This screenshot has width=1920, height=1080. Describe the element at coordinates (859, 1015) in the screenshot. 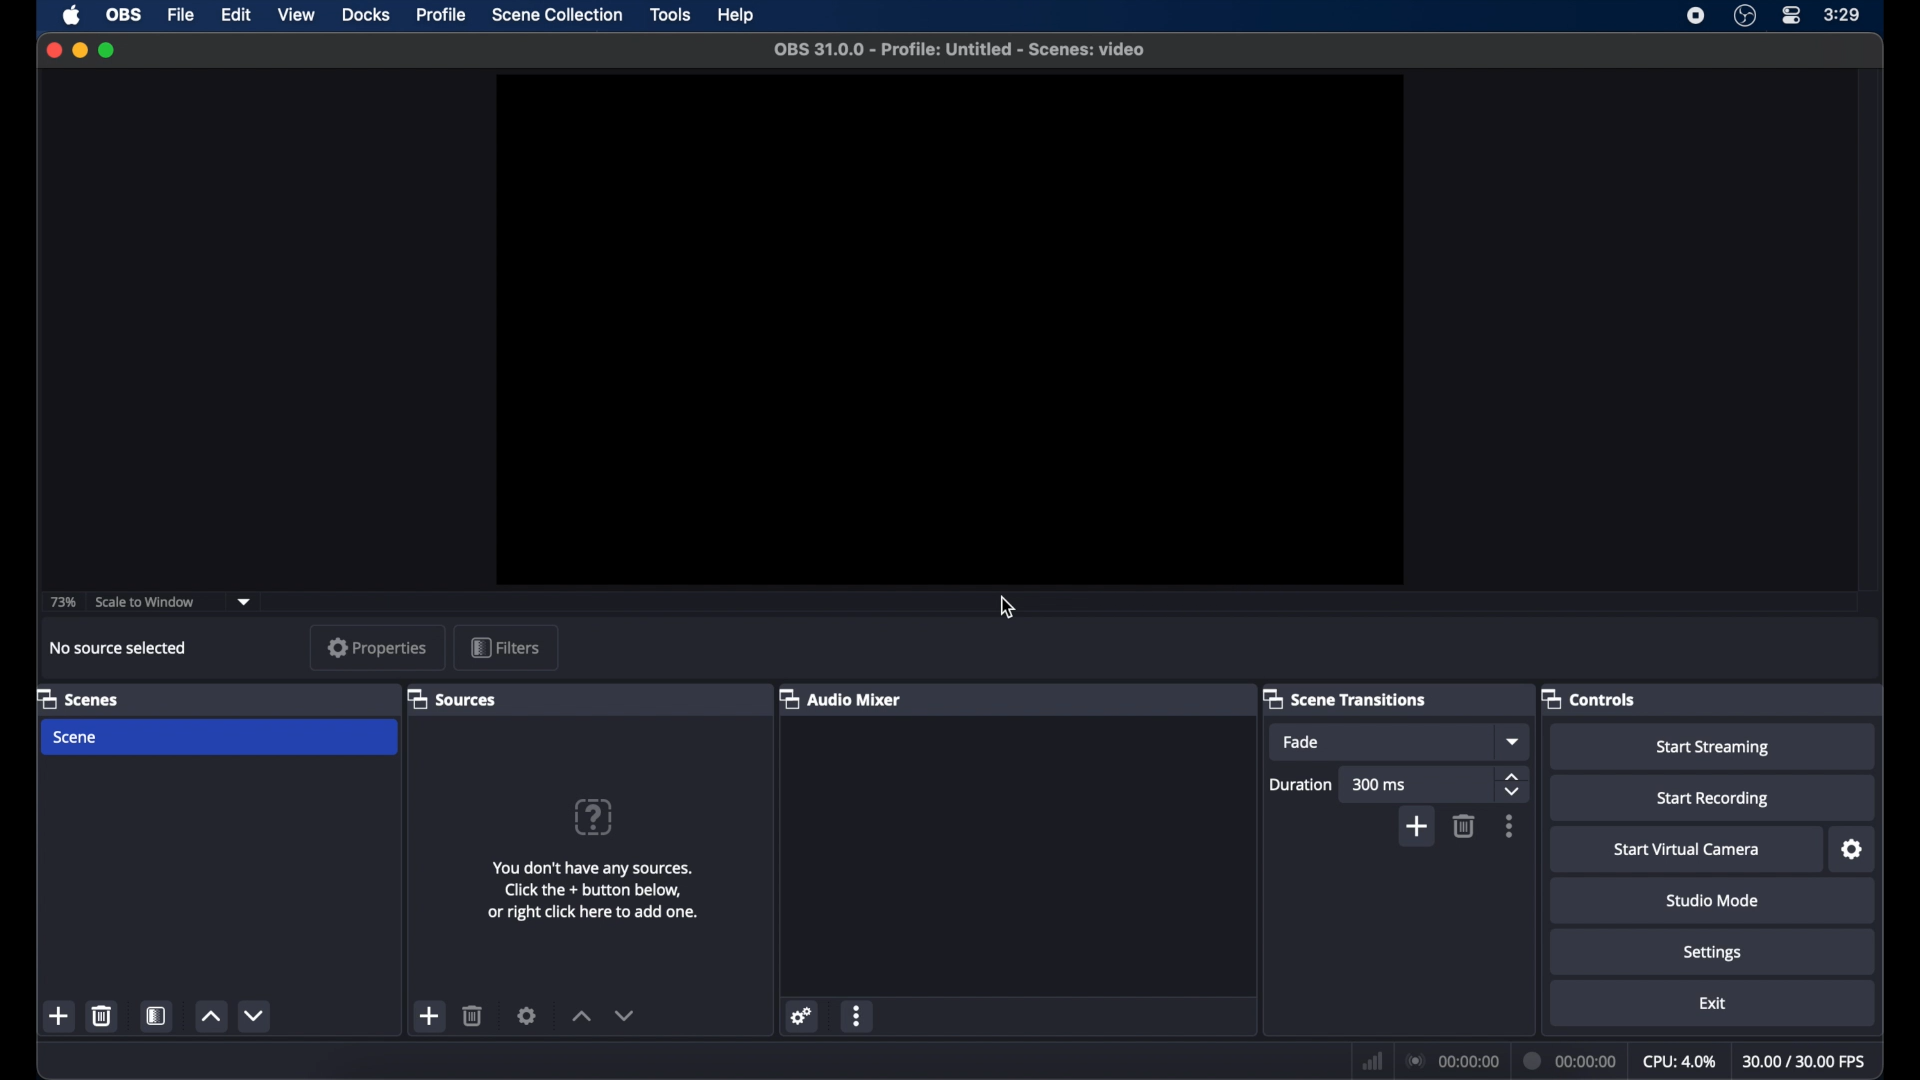

I see `more options` at that location.